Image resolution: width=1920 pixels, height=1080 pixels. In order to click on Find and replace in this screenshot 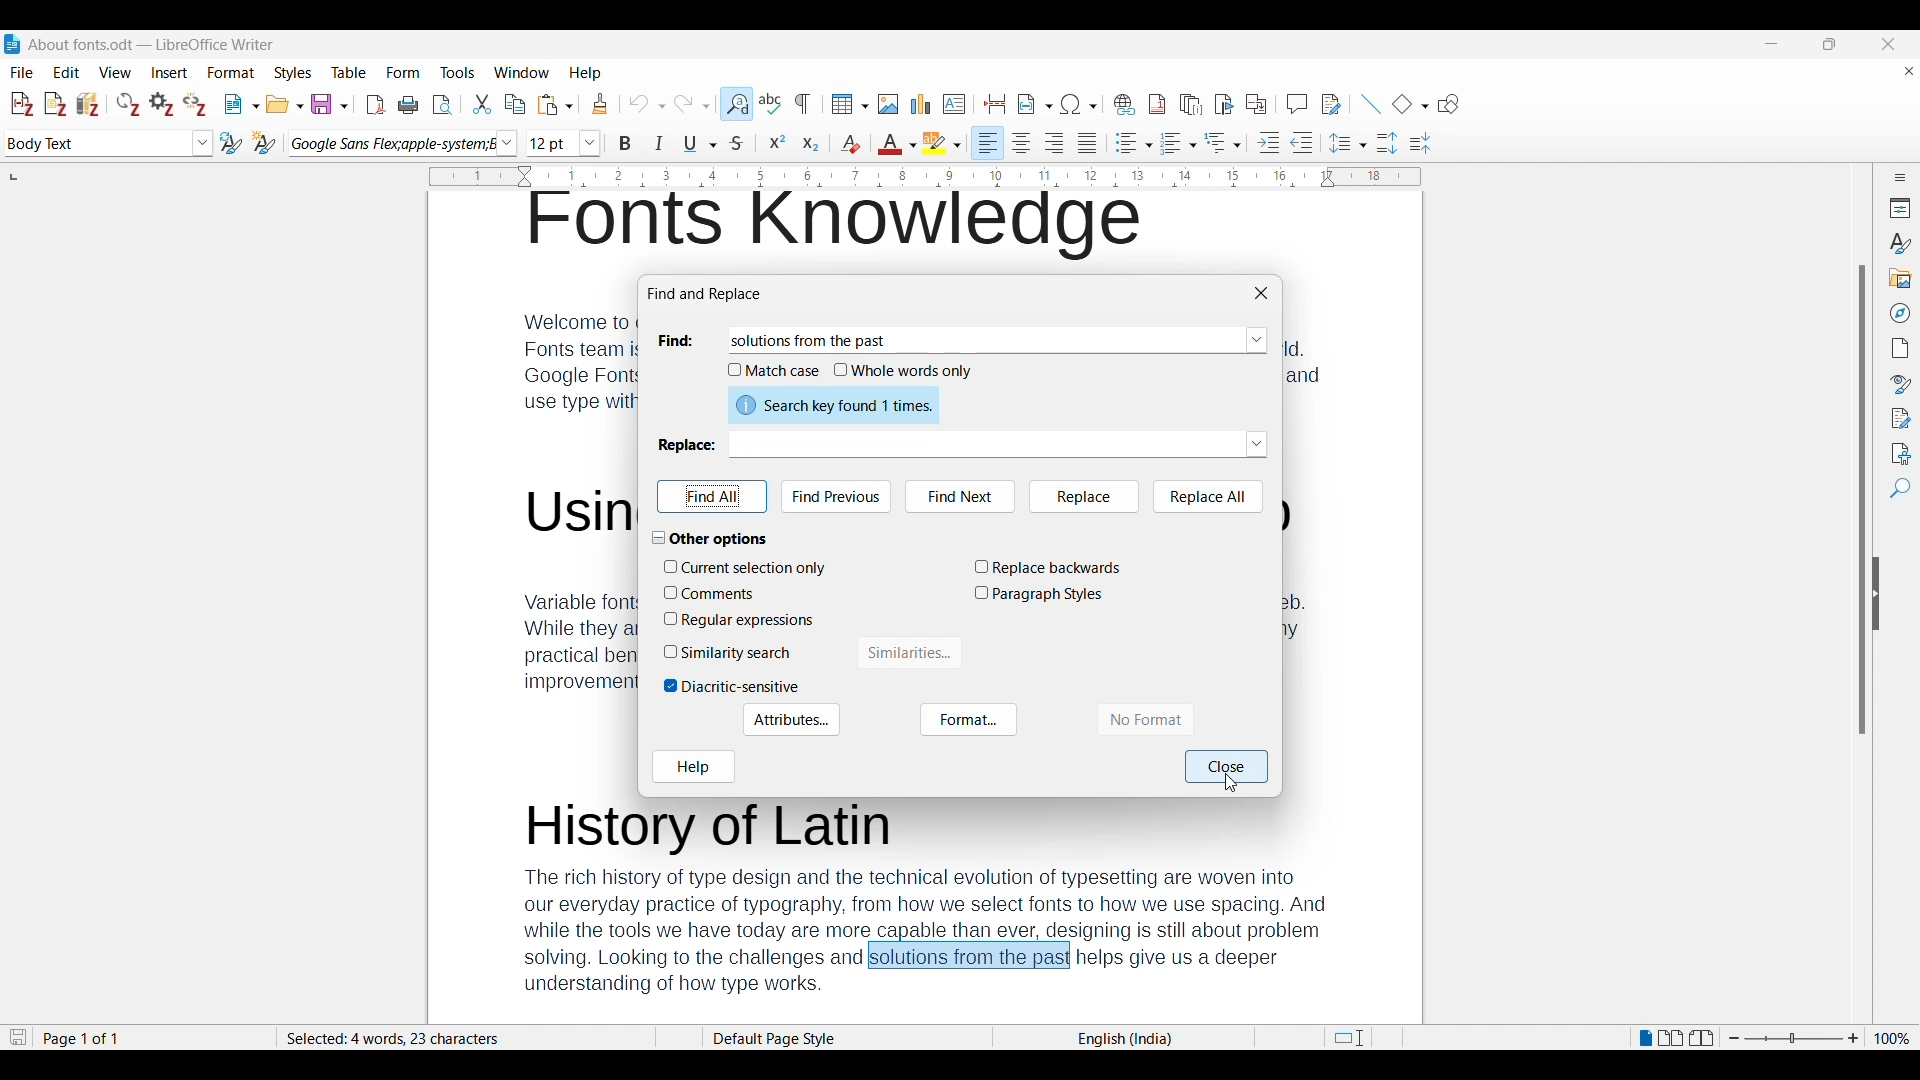, I will do `click(736, 104)`.